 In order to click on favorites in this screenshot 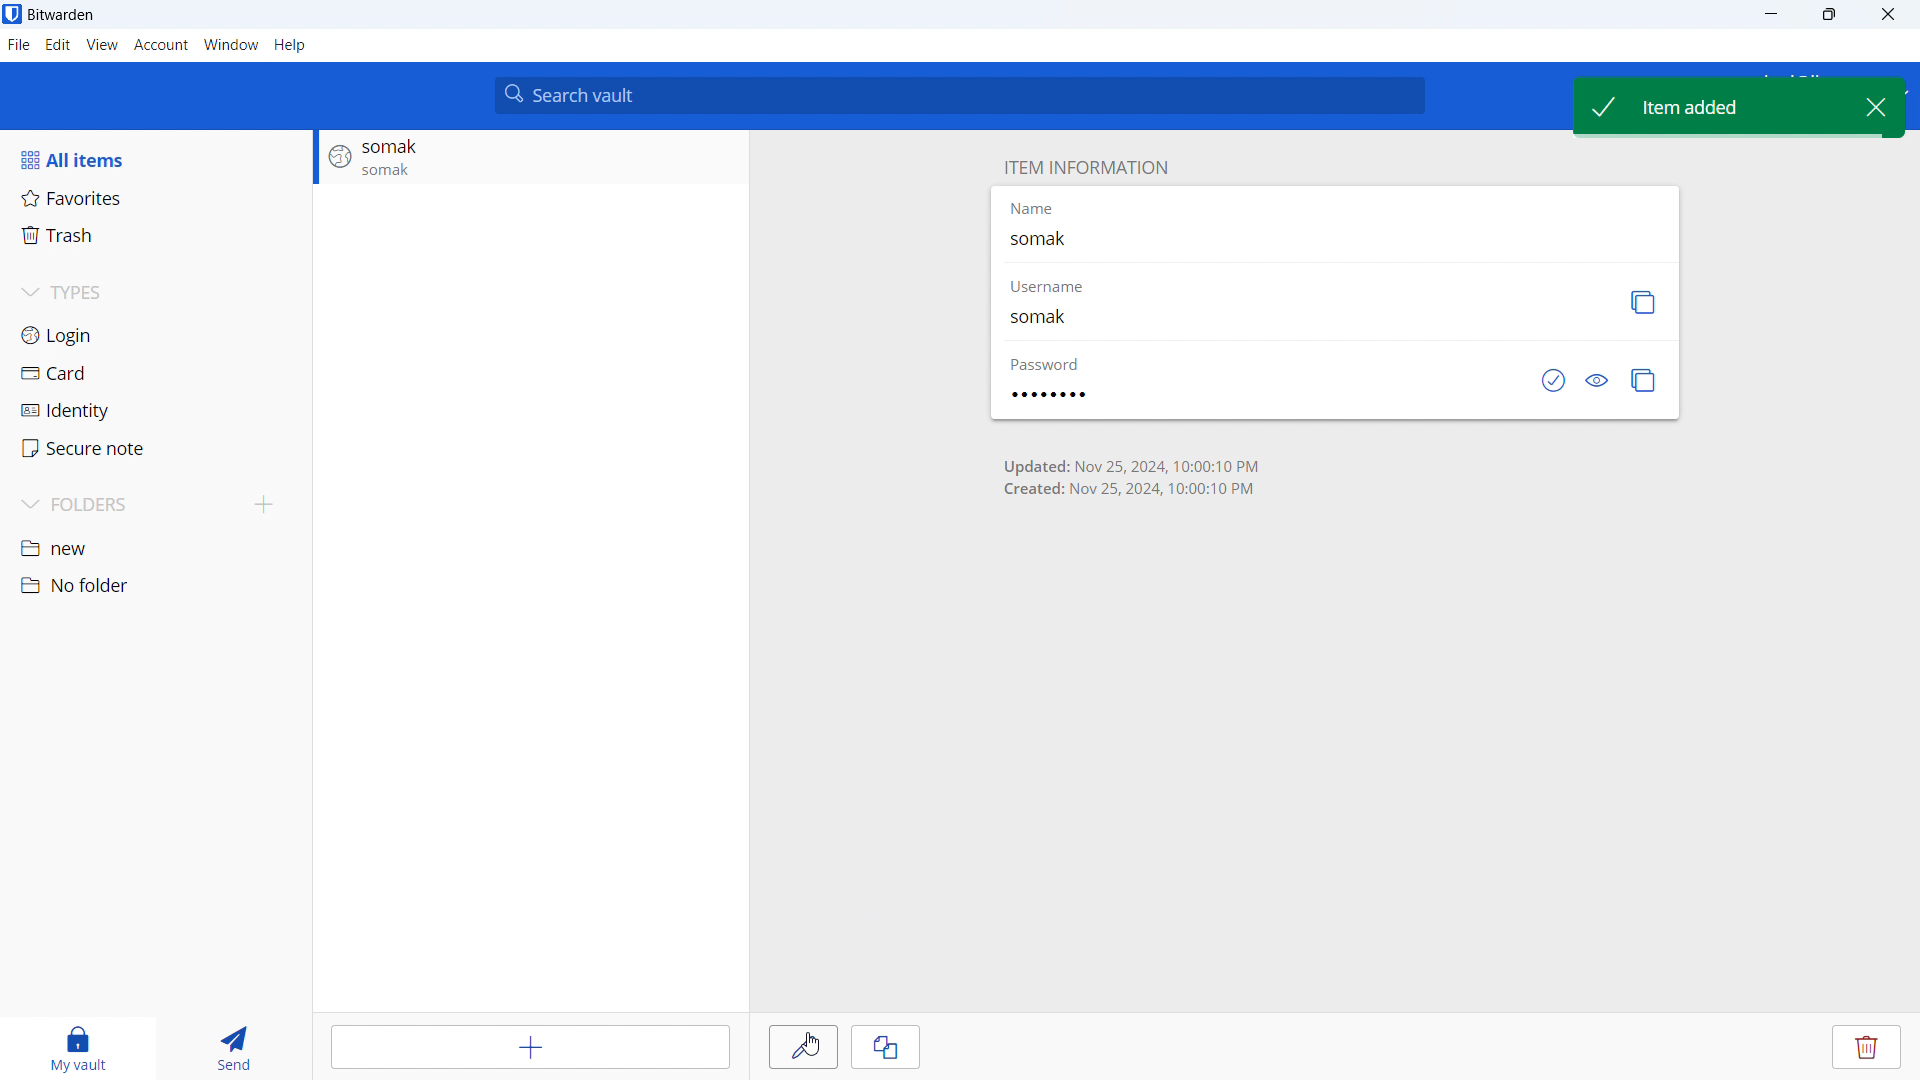, I will do `click(156, 197)`.